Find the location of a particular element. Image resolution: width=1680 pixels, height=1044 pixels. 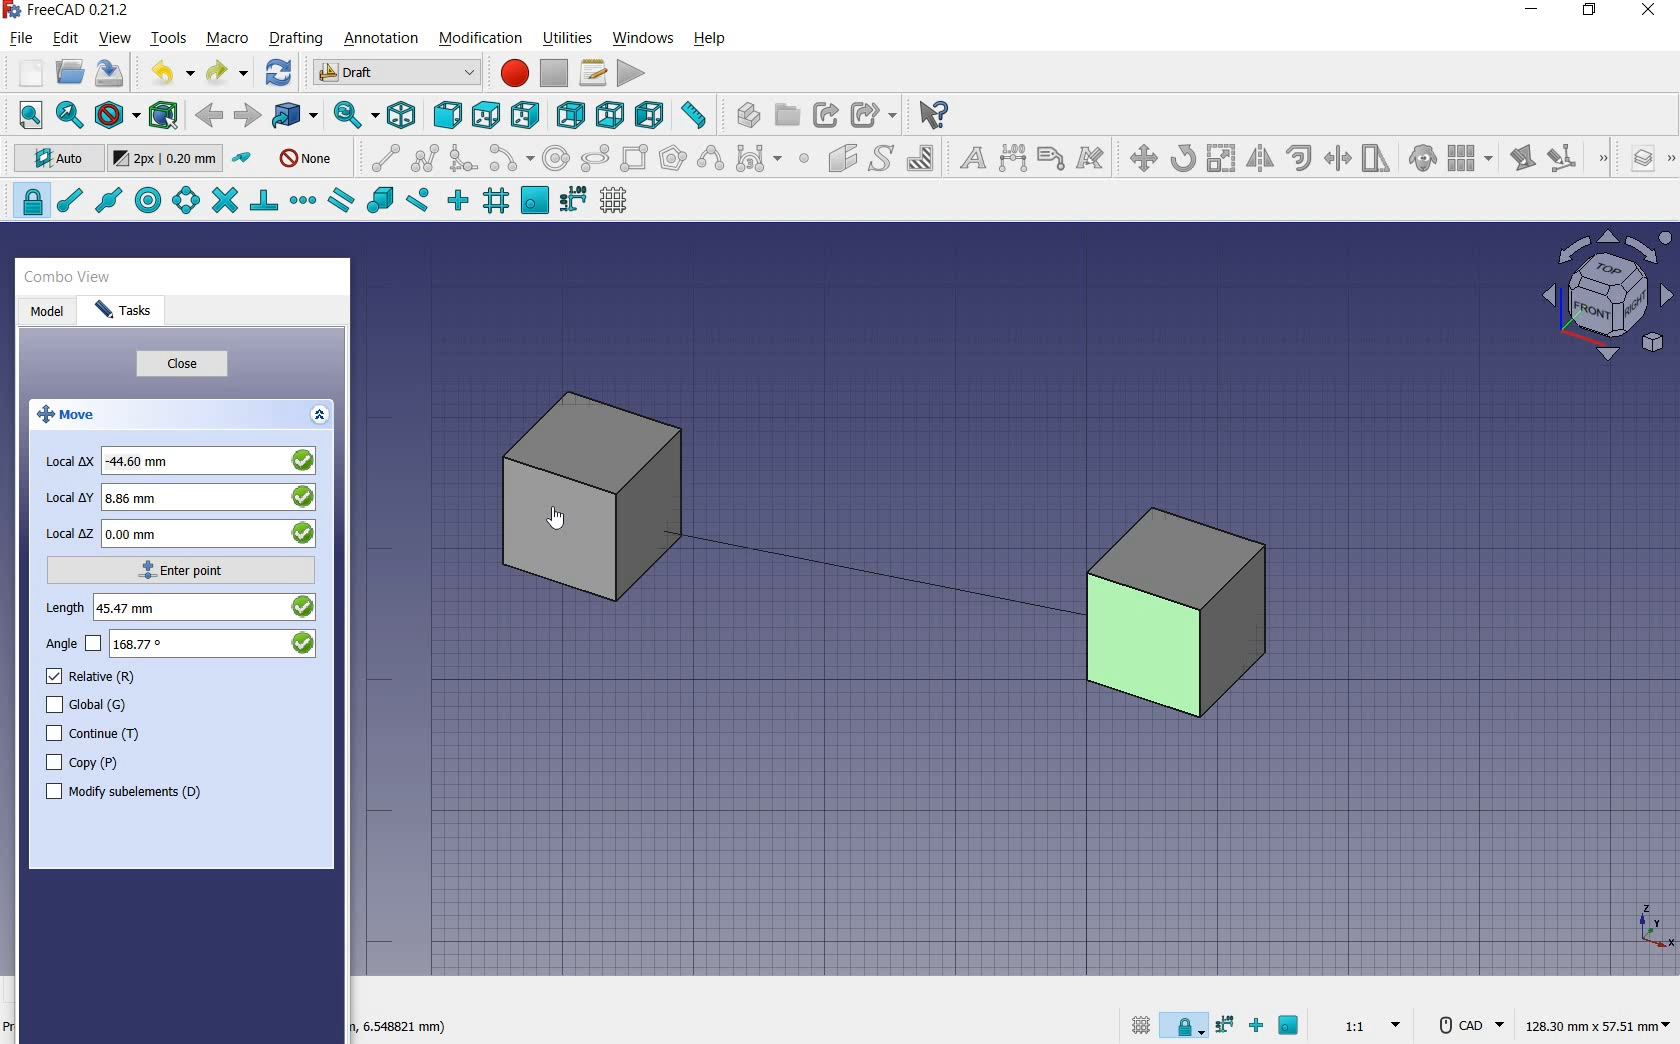

snap center is located at coordinates (150, 200).